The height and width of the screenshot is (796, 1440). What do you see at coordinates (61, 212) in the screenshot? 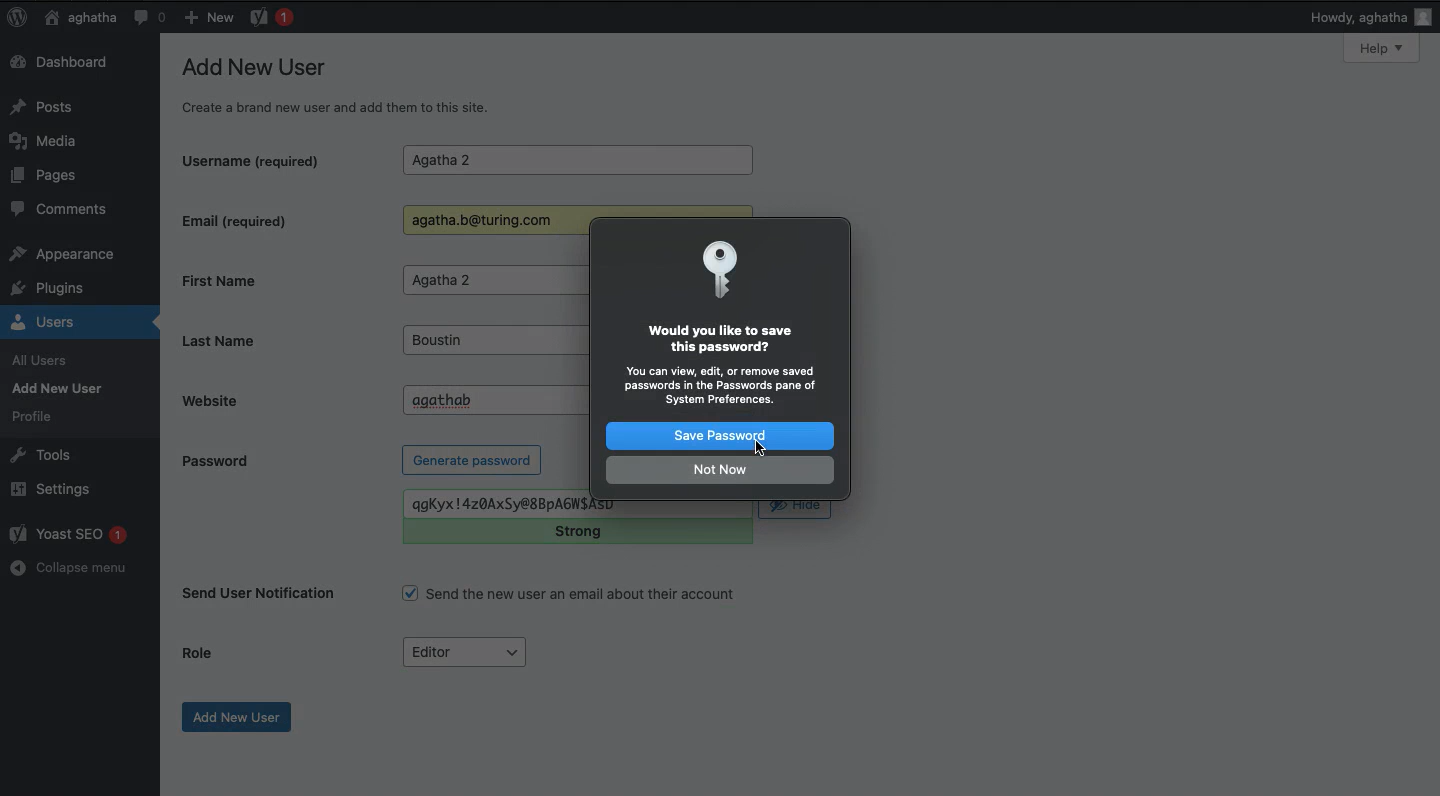
I see `Comments` at bounding box center [61, 212].